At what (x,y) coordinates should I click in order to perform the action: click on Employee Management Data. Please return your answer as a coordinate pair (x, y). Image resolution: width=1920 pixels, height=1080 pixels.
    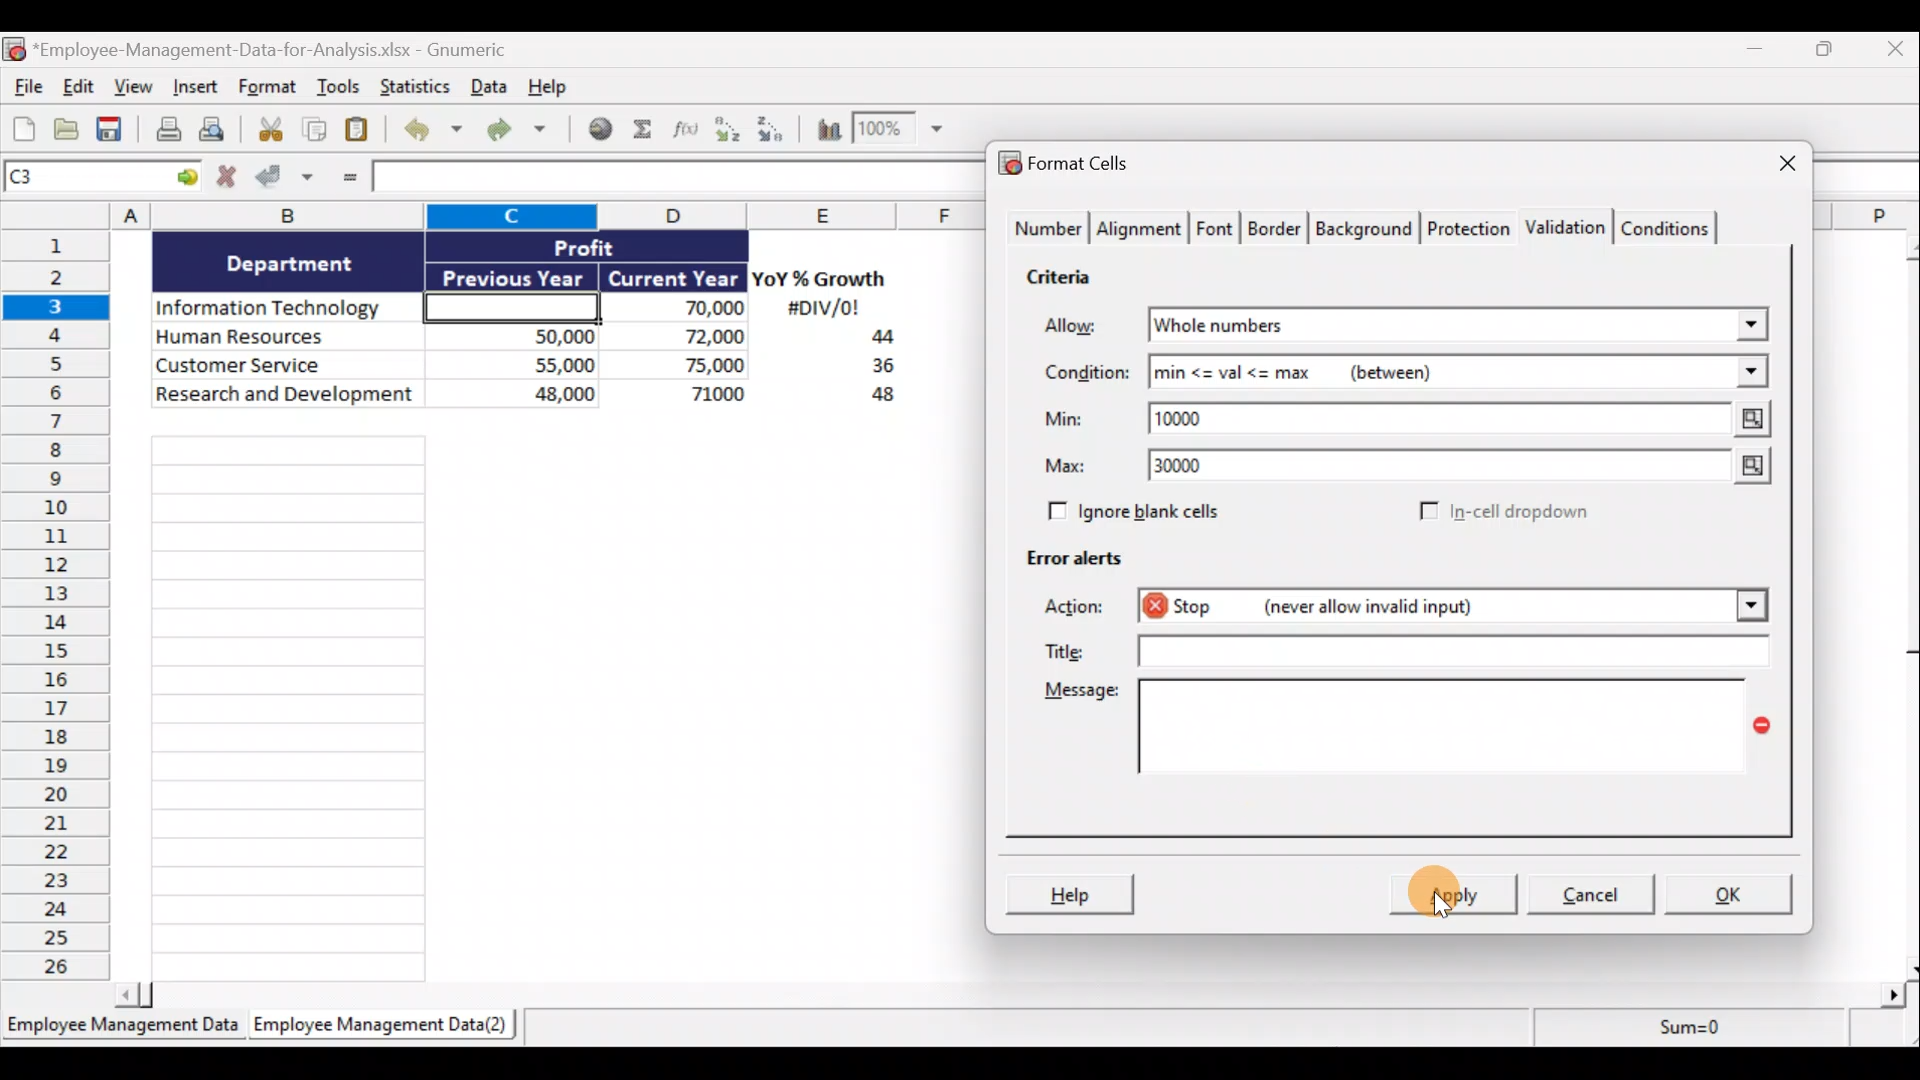
    Looking at the image, I should click on (121, 1028).